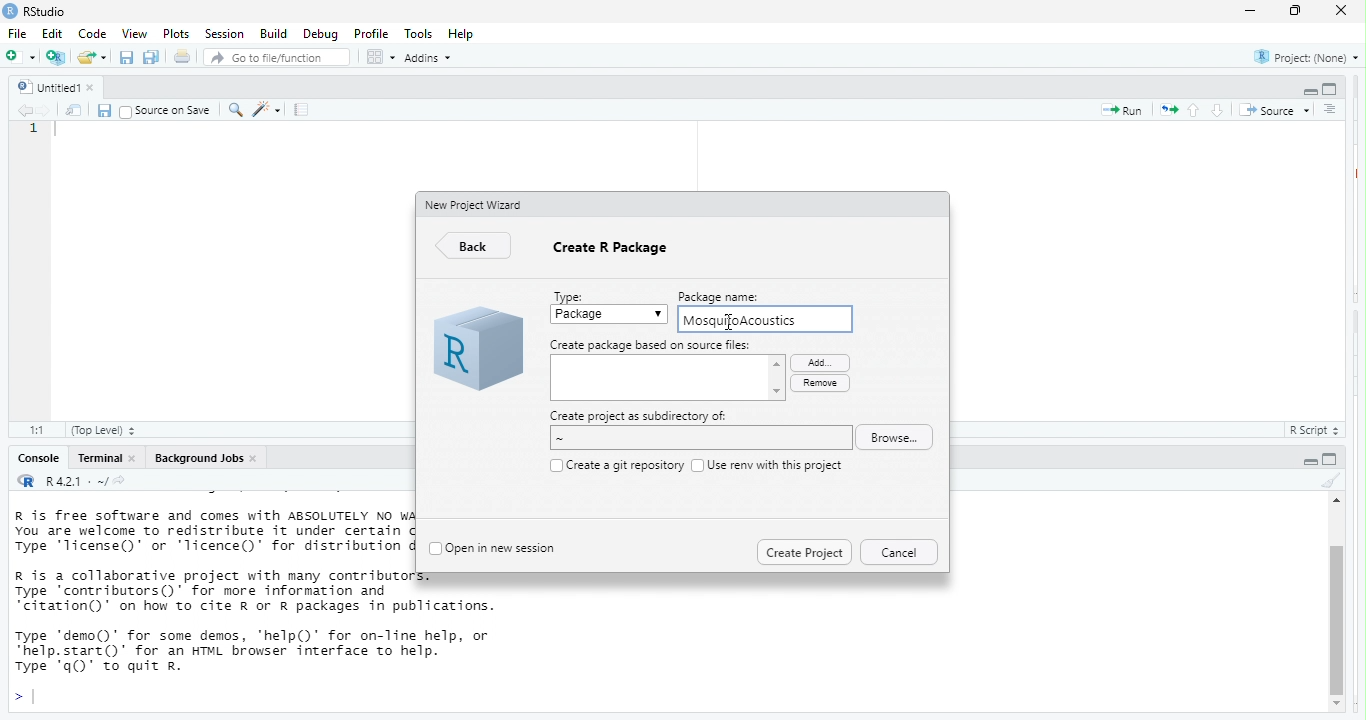  I want to click on close, so click(98, 87).